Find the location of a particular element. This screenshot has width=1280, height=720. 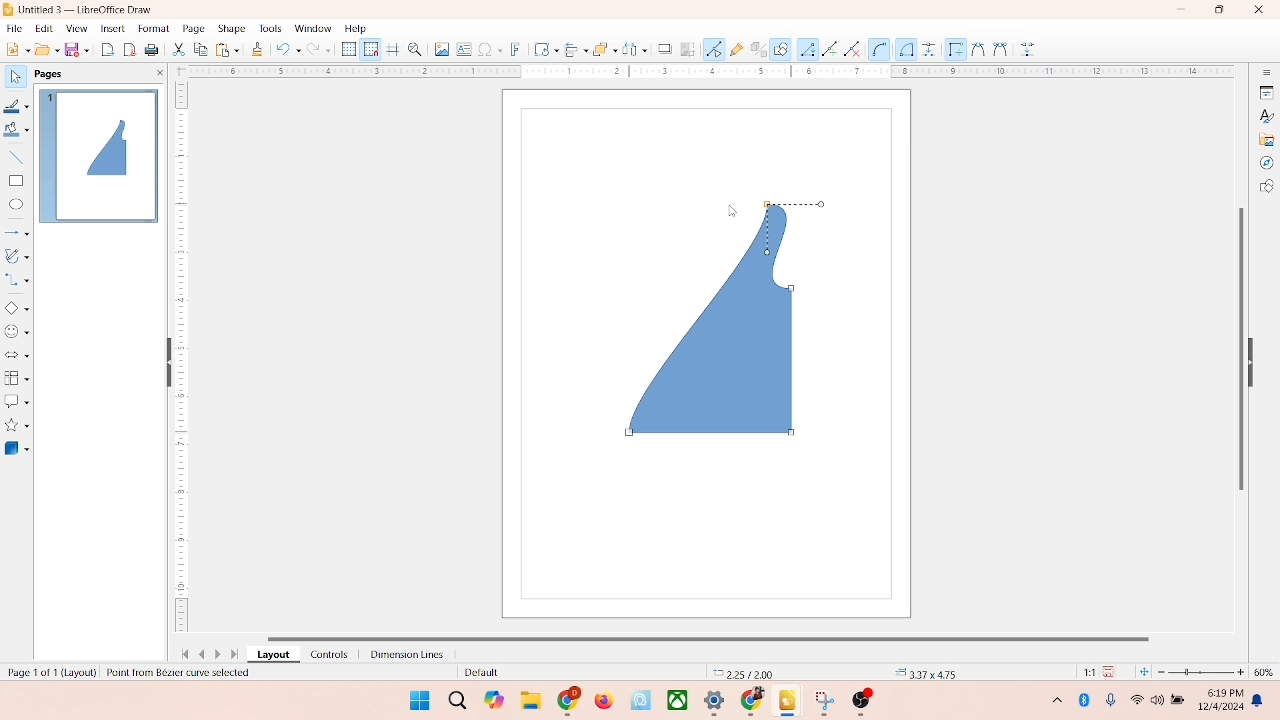

symbol shapes is located at coordinates (17, 332).